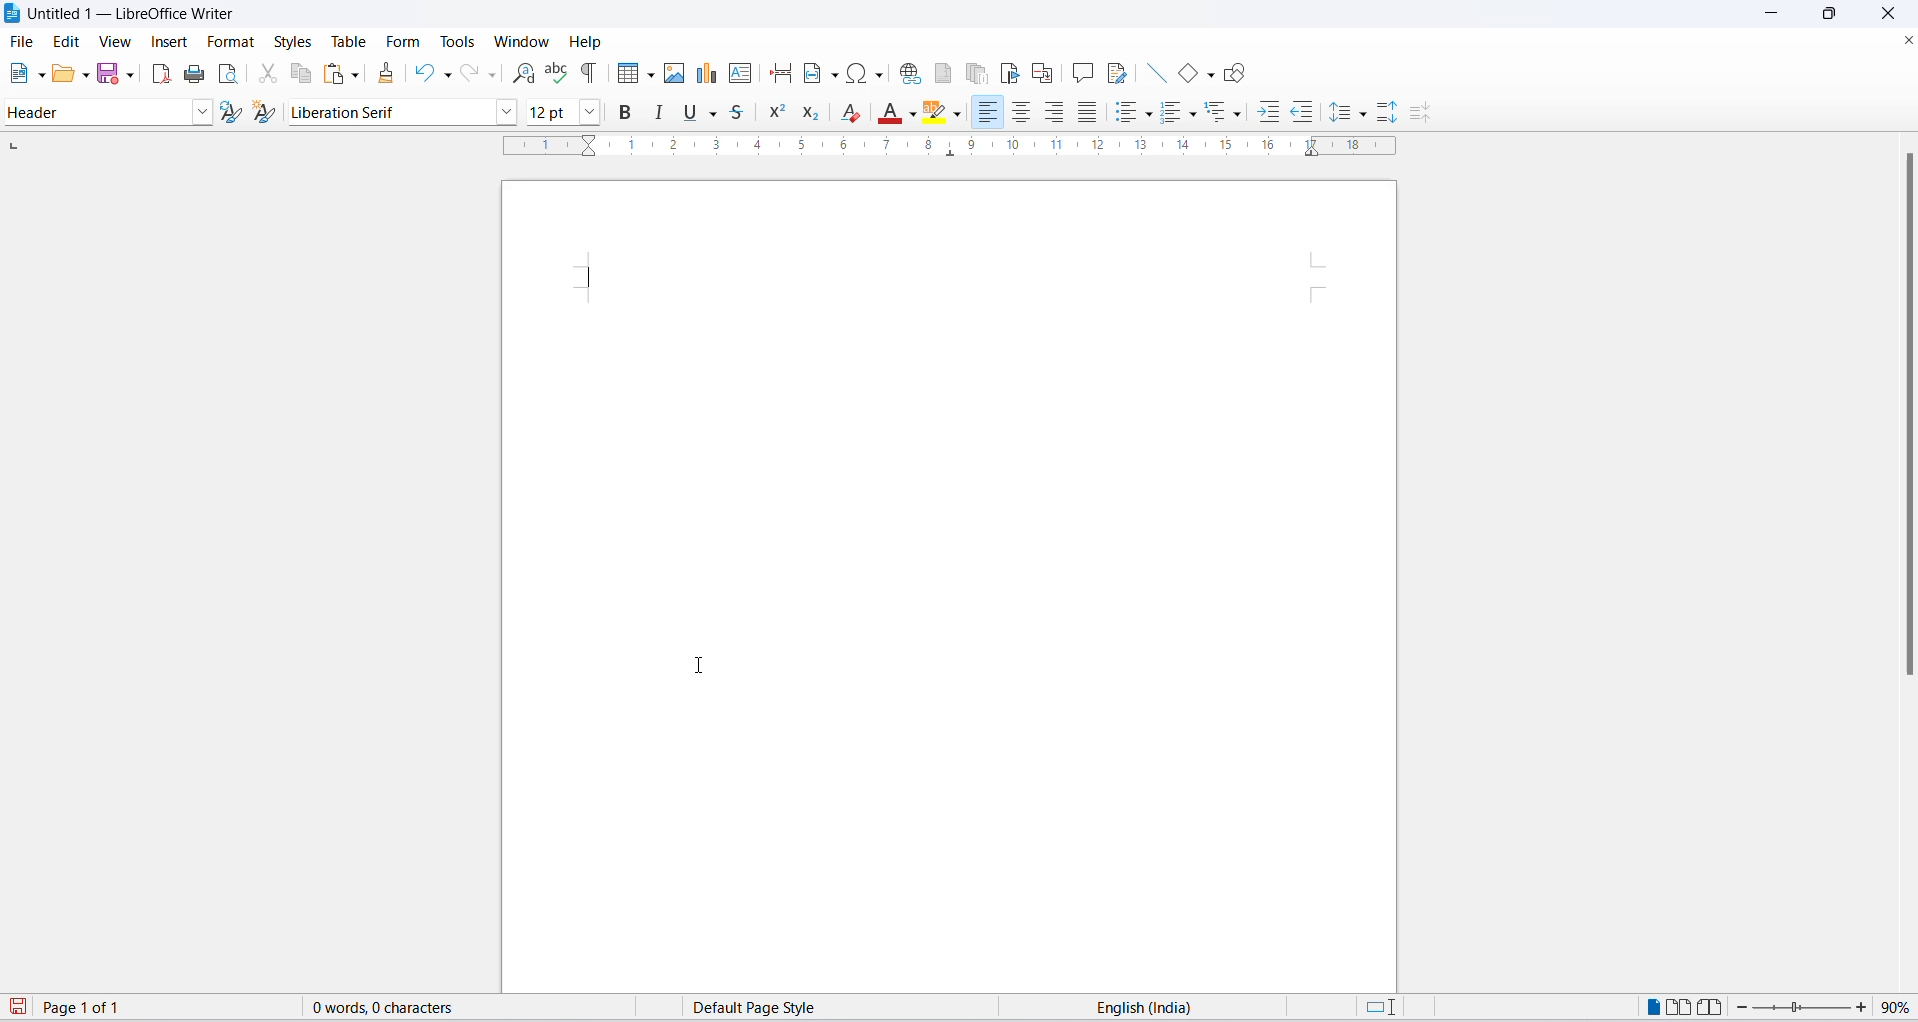  What do you see at coordinates (267, 110) in the screenshot?
I see `create new style from selection` at bounding box center [267, 110].